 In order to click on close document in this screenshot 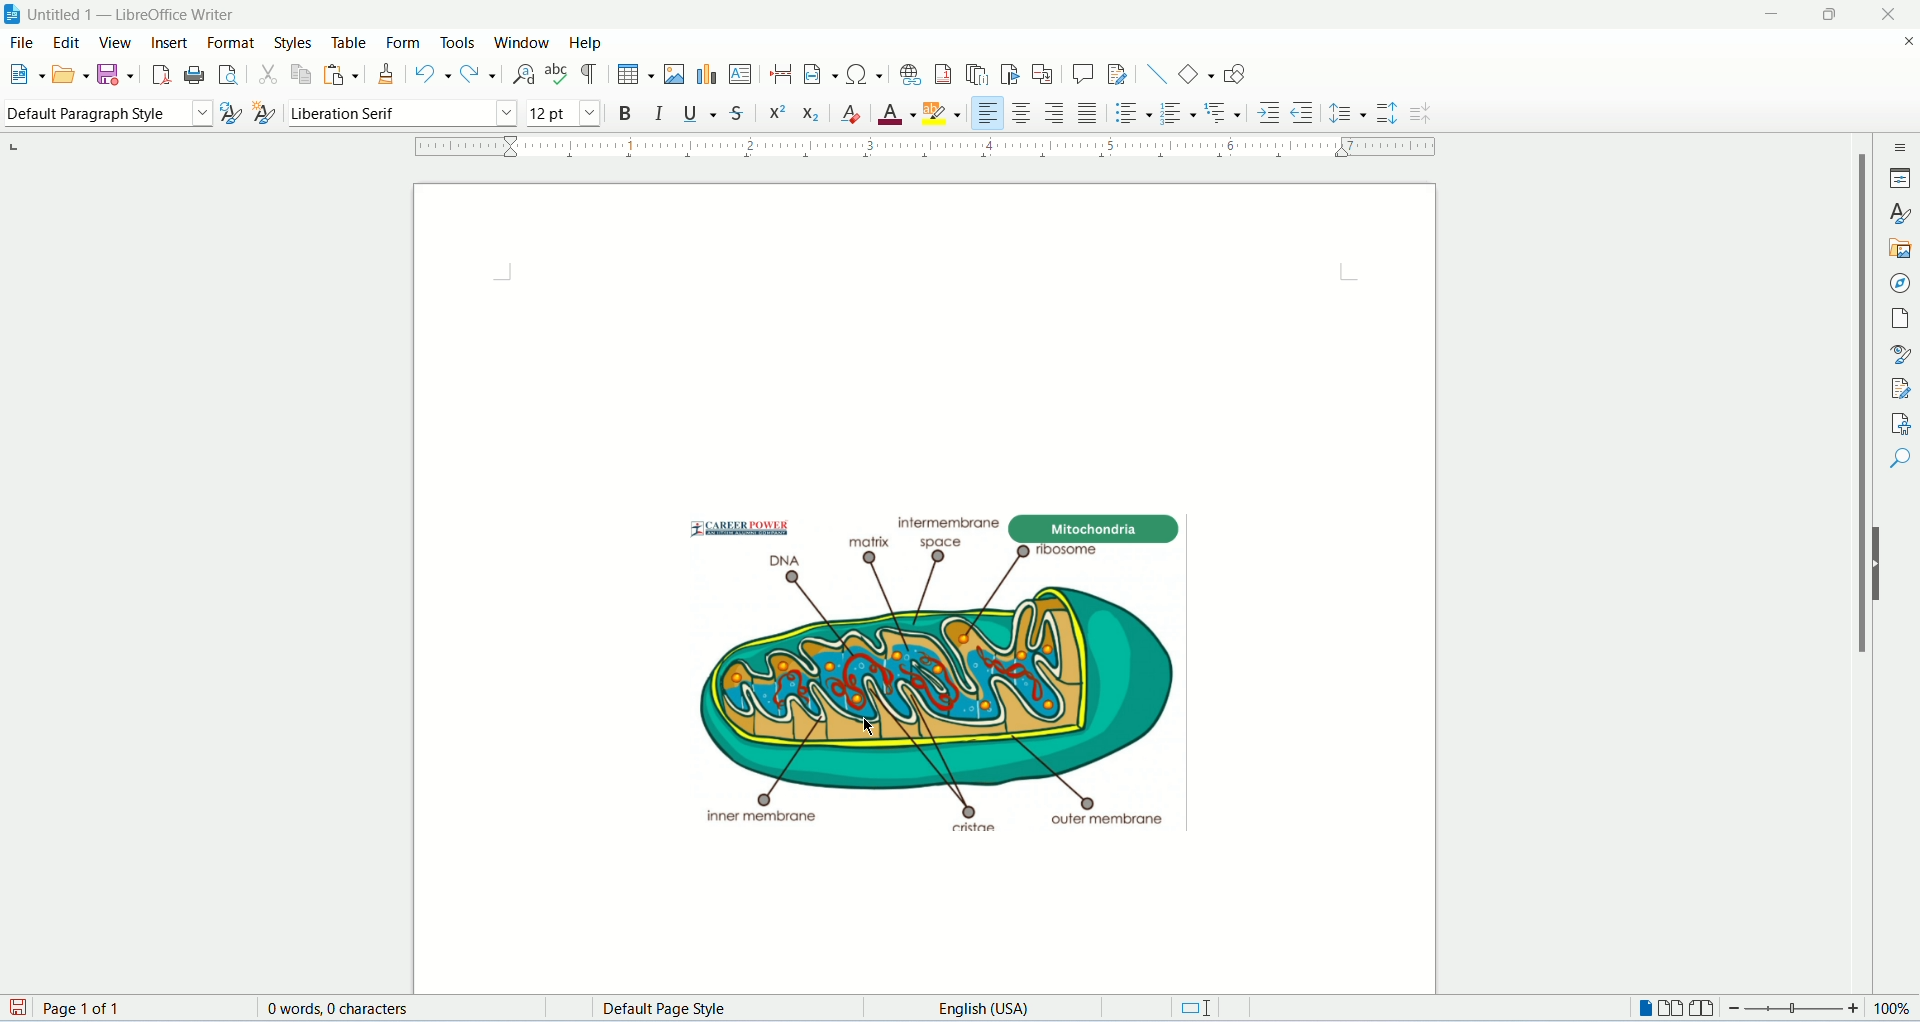, I will do `click(1908, 43)`.